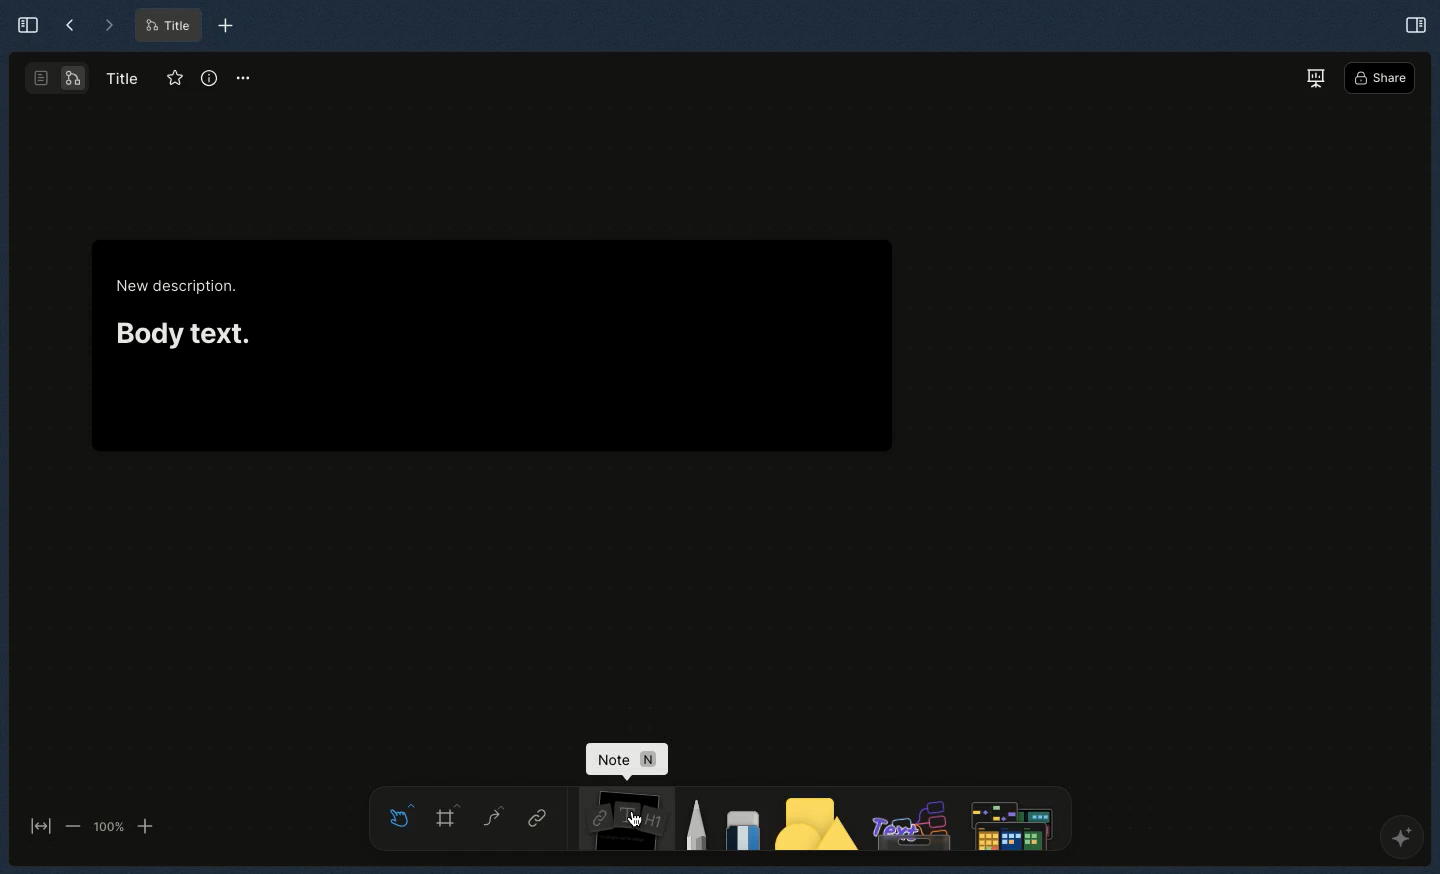 This screenshot has height=874, width=1440. What do you see at coordinates (145, 827) in the screenshot?
I see `zoom in` at bounding box center [145, 827].